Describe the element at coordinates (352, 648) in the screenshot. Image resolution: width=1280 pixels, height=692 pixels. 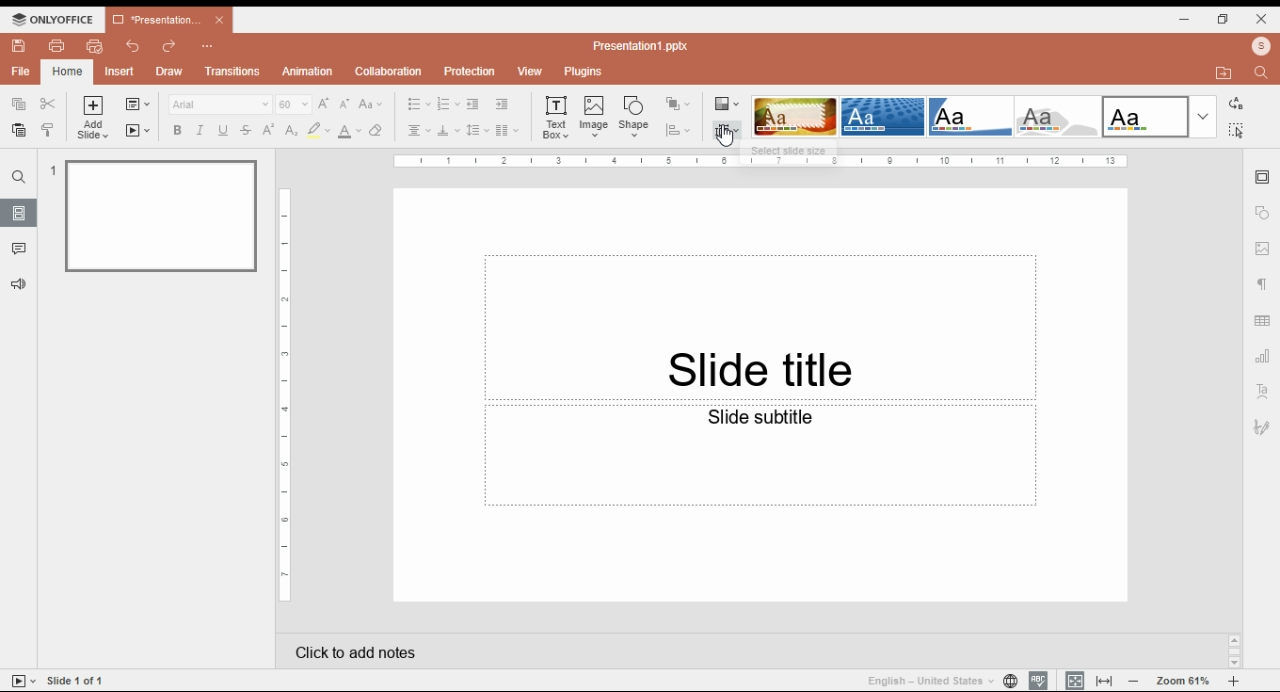
I see `click add notes` at that location.